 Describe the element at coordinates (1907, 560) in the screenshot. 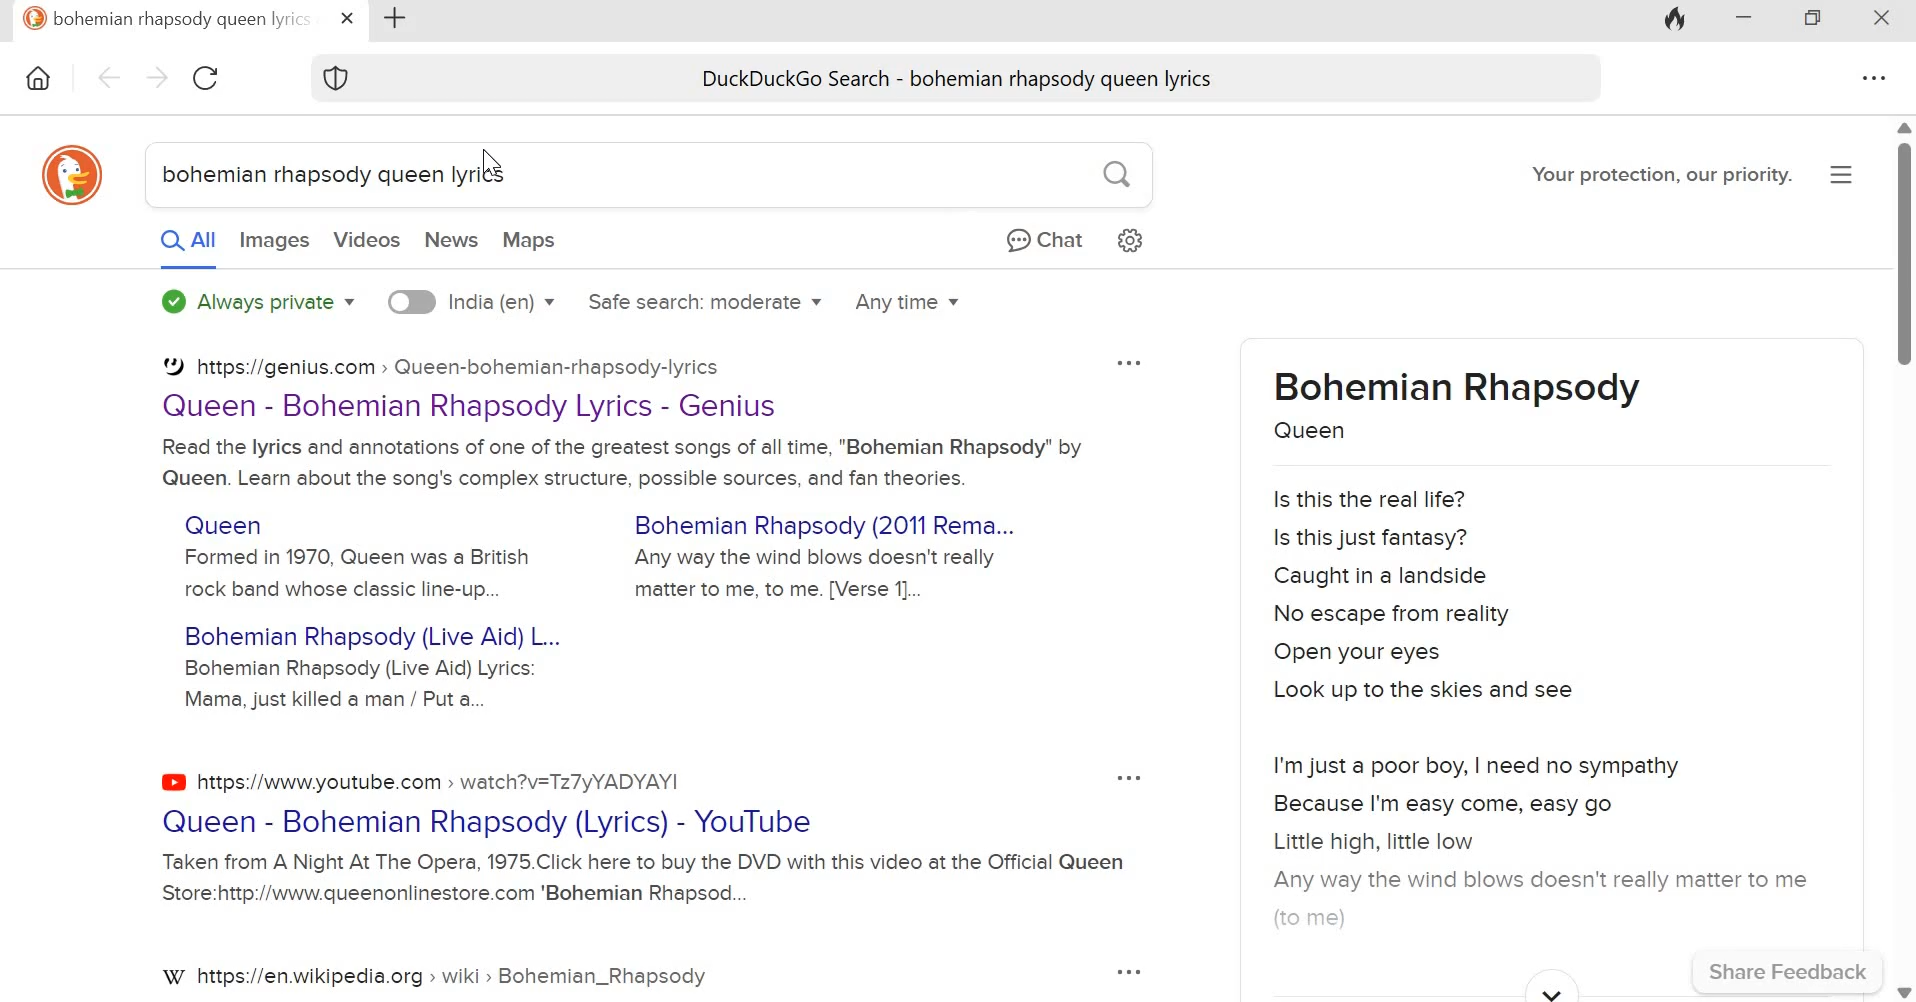

I see `Scroll bar` at that location.